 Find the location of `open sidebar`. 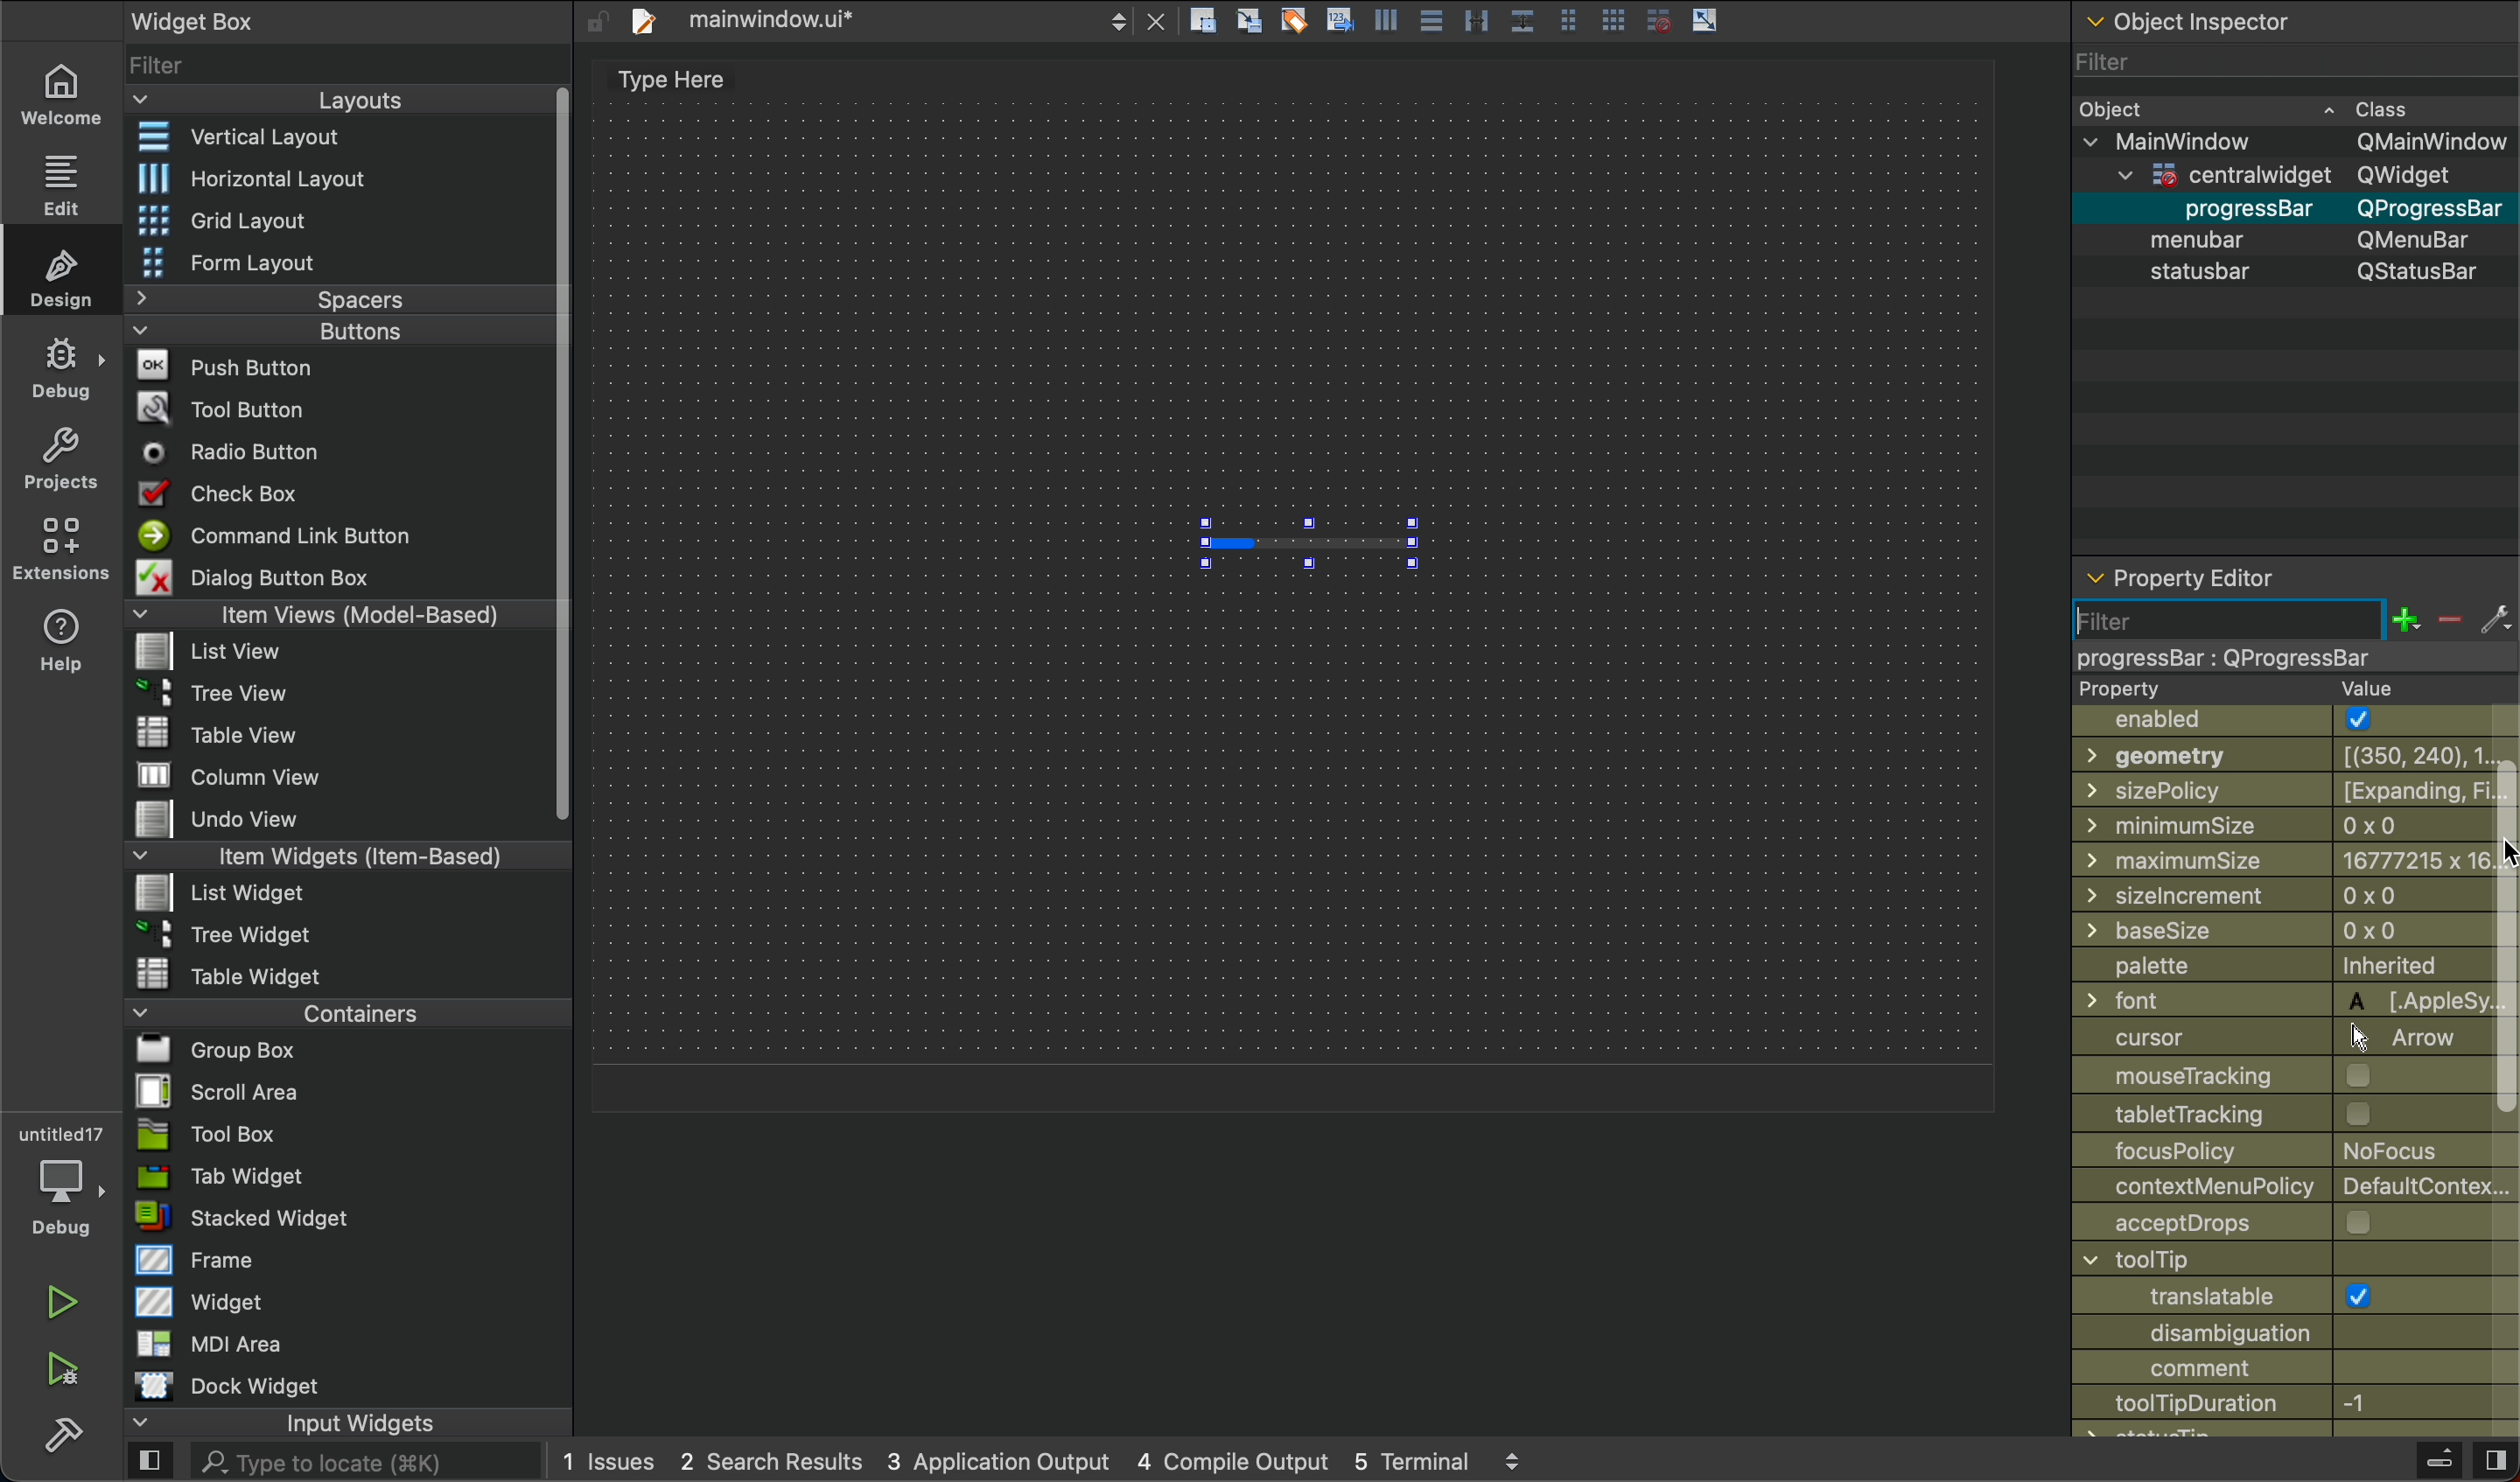

open sidebar is located at coordinates (150, 1463).